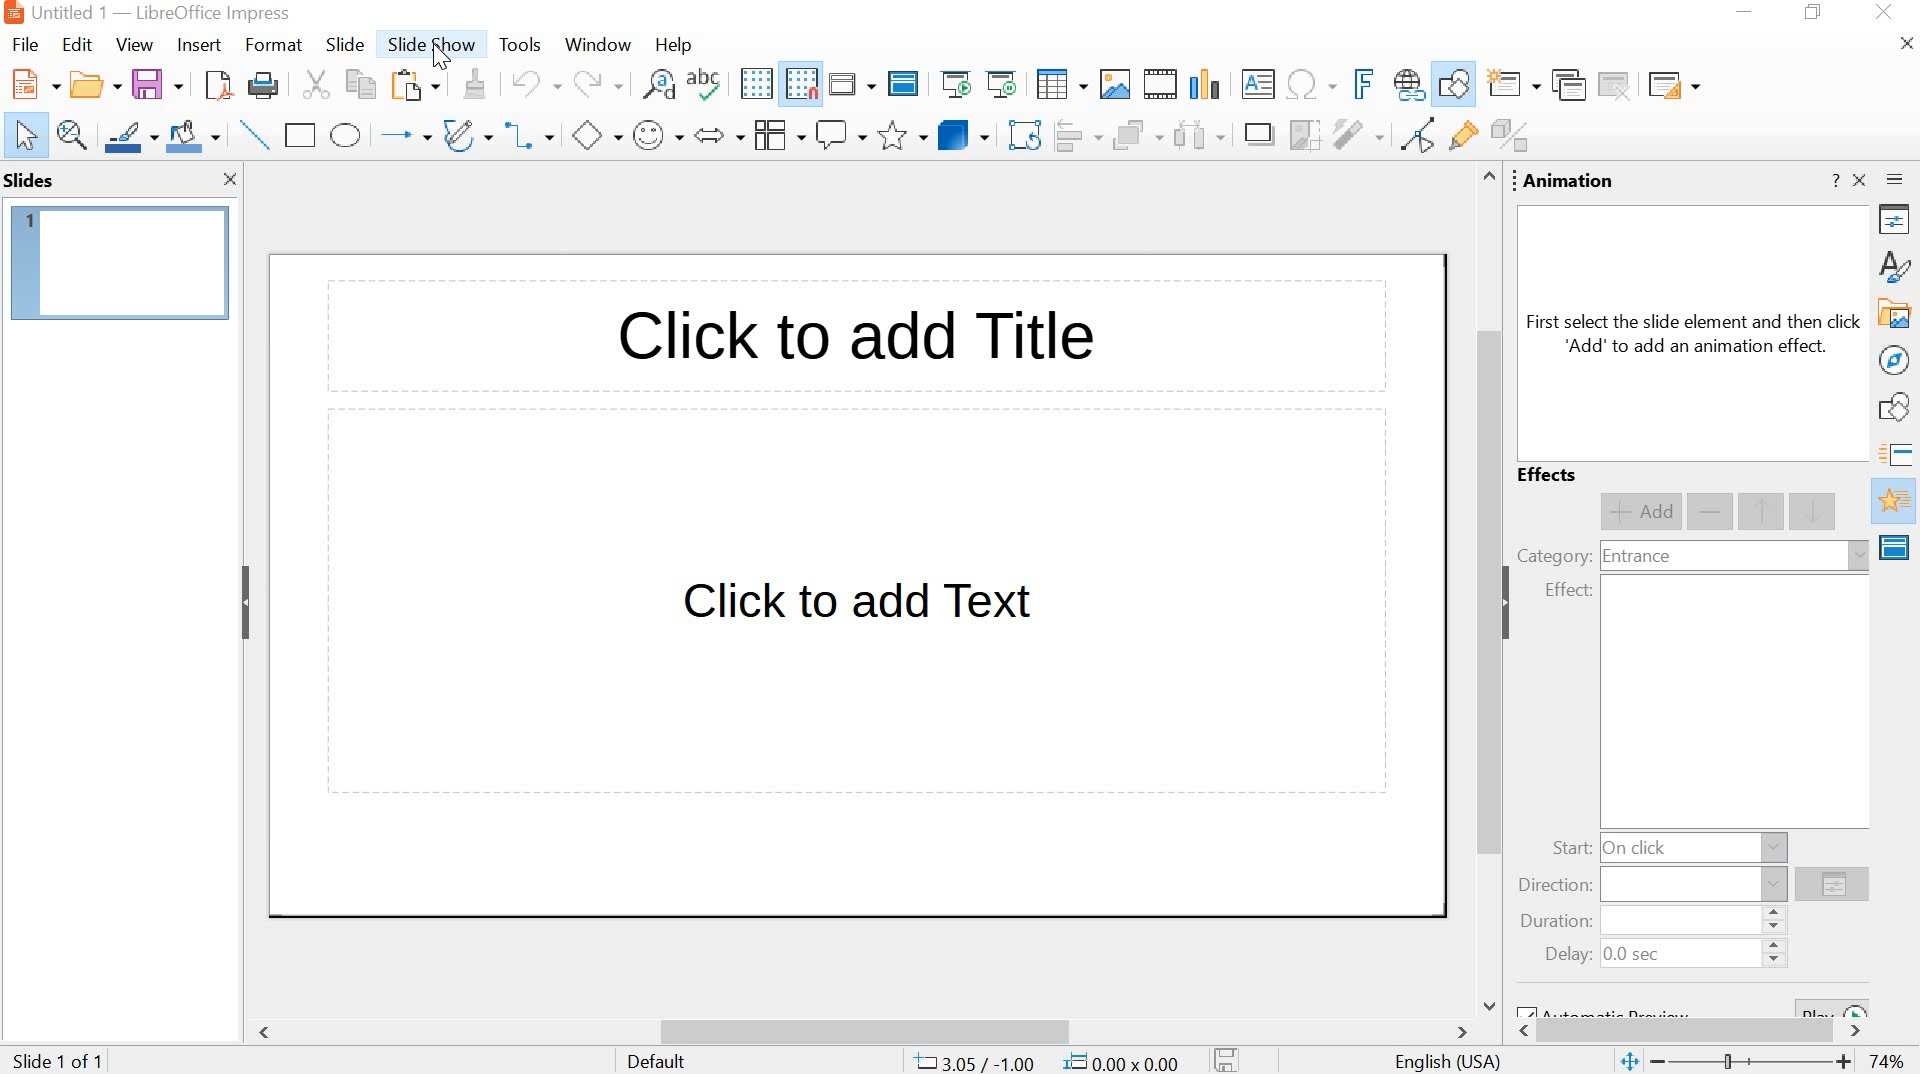 The height and width of the screenshot is (1074, 1920). What do you see at coordinates (1515, 137) in the screenshot?
I see `toggle extrusion` at bounding box center [1515, 137].